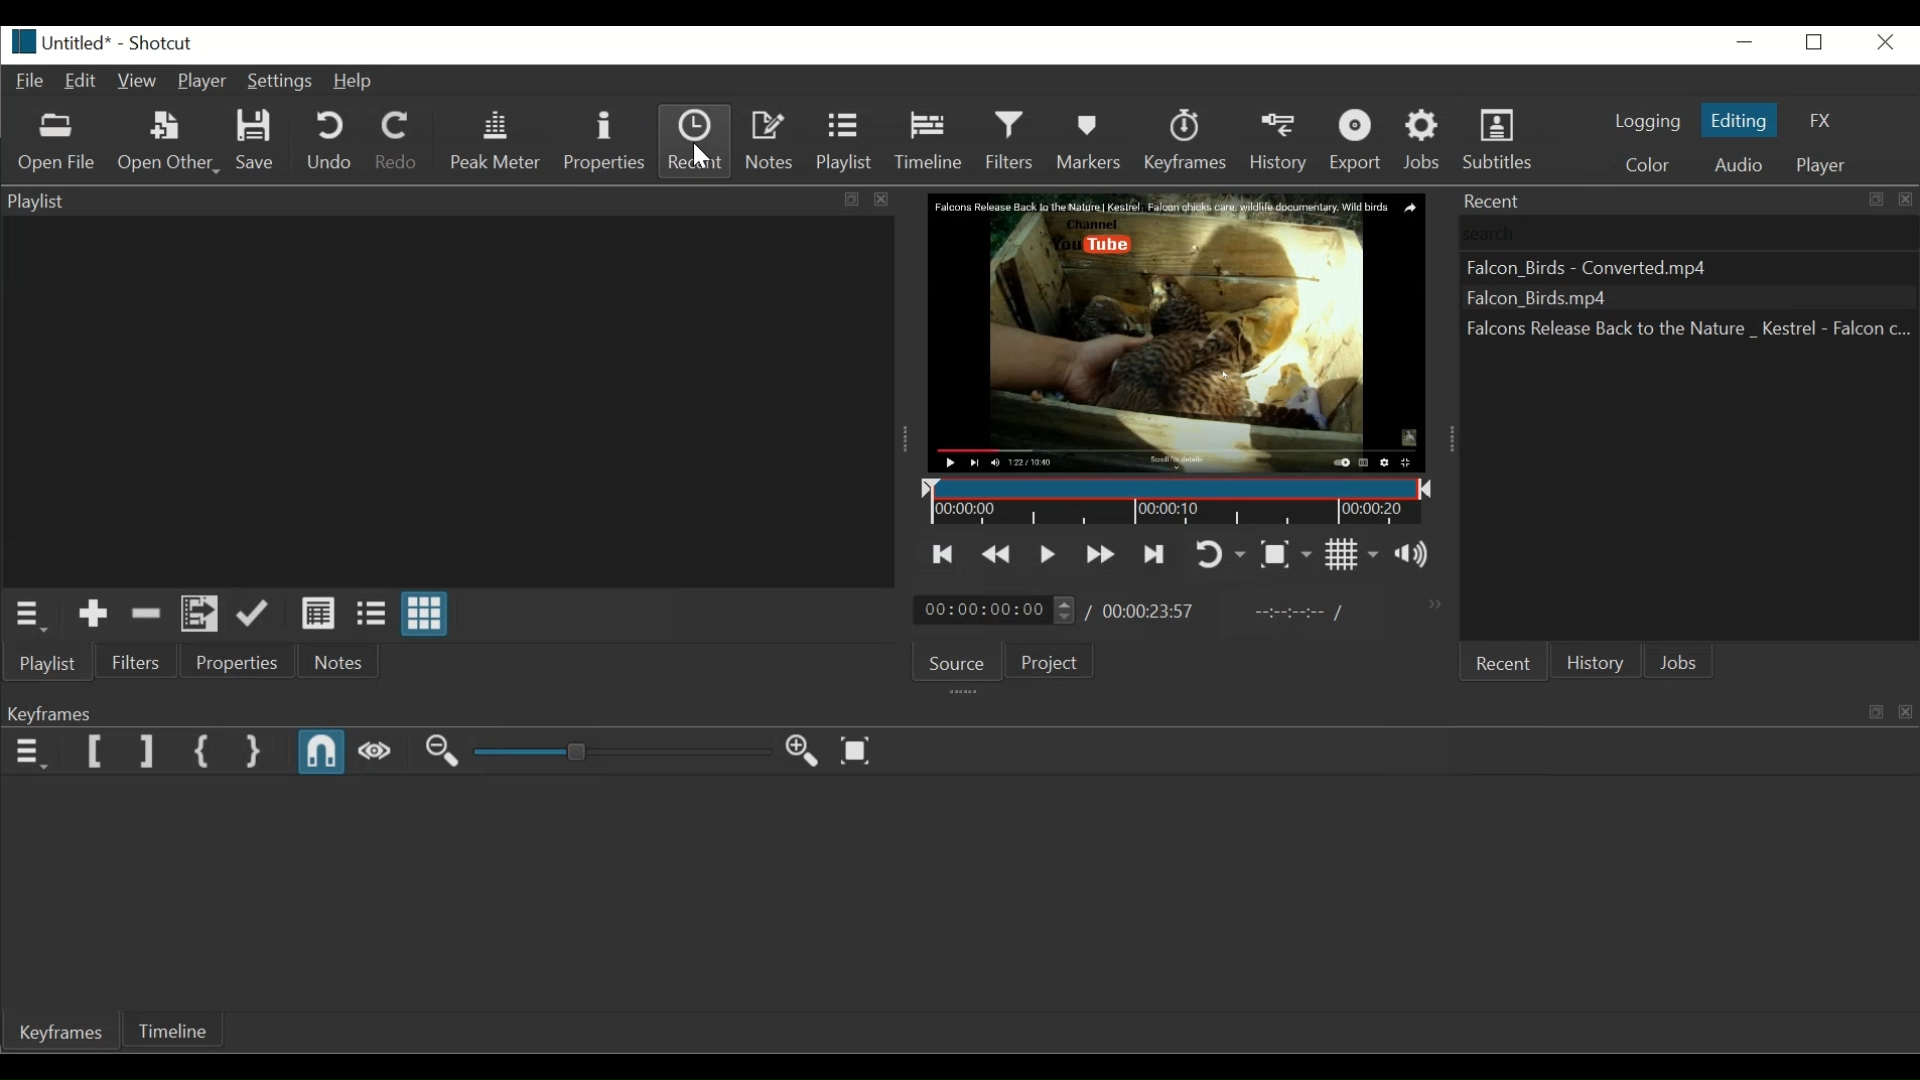 This screenshot has height=1080, width=1920. What do you see at coordinates (1683, 299) in the screenshot?
I see `Falcon_Birds -Converted.mp4    Falcon_Birds.mp4    Falcons Release Back to the Nature_Kestrel - Falcon (recent files listed)` at bounding box center [1683, 299].